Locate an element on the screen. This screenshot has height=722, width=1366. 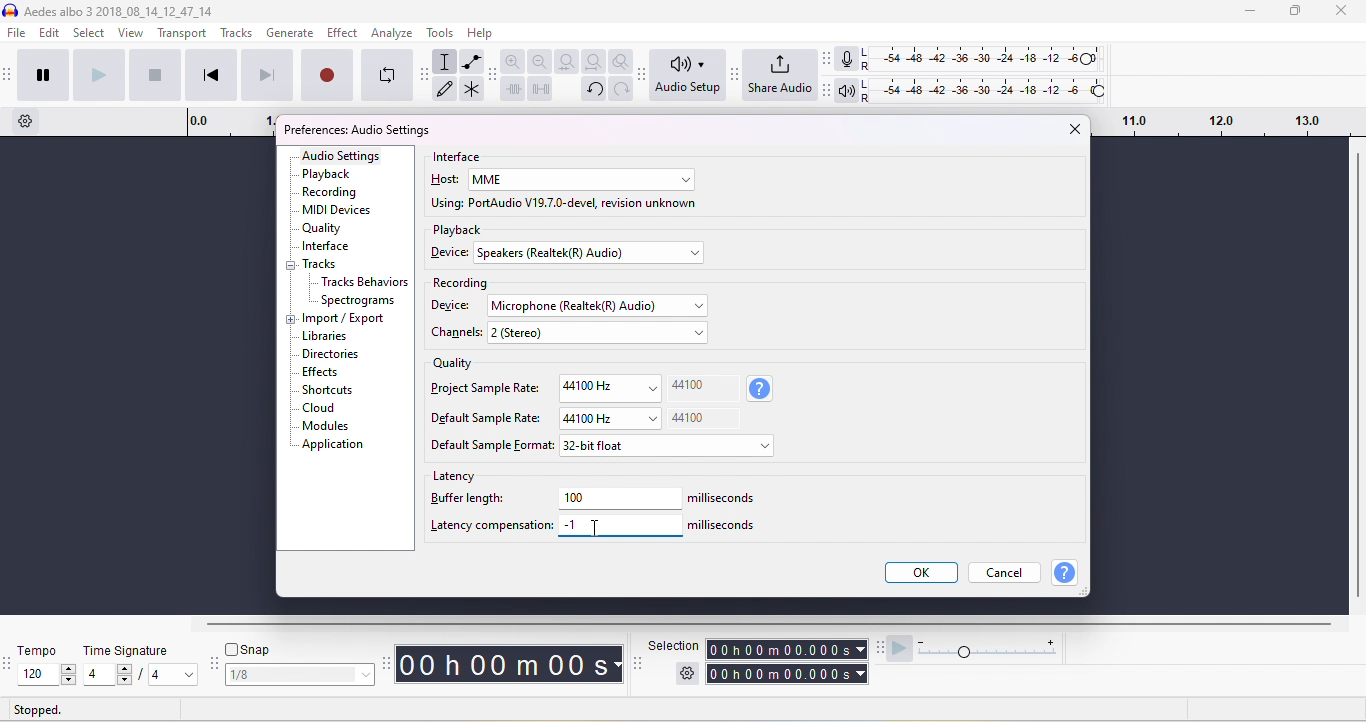
44100 is located at coordinates (689, 384).